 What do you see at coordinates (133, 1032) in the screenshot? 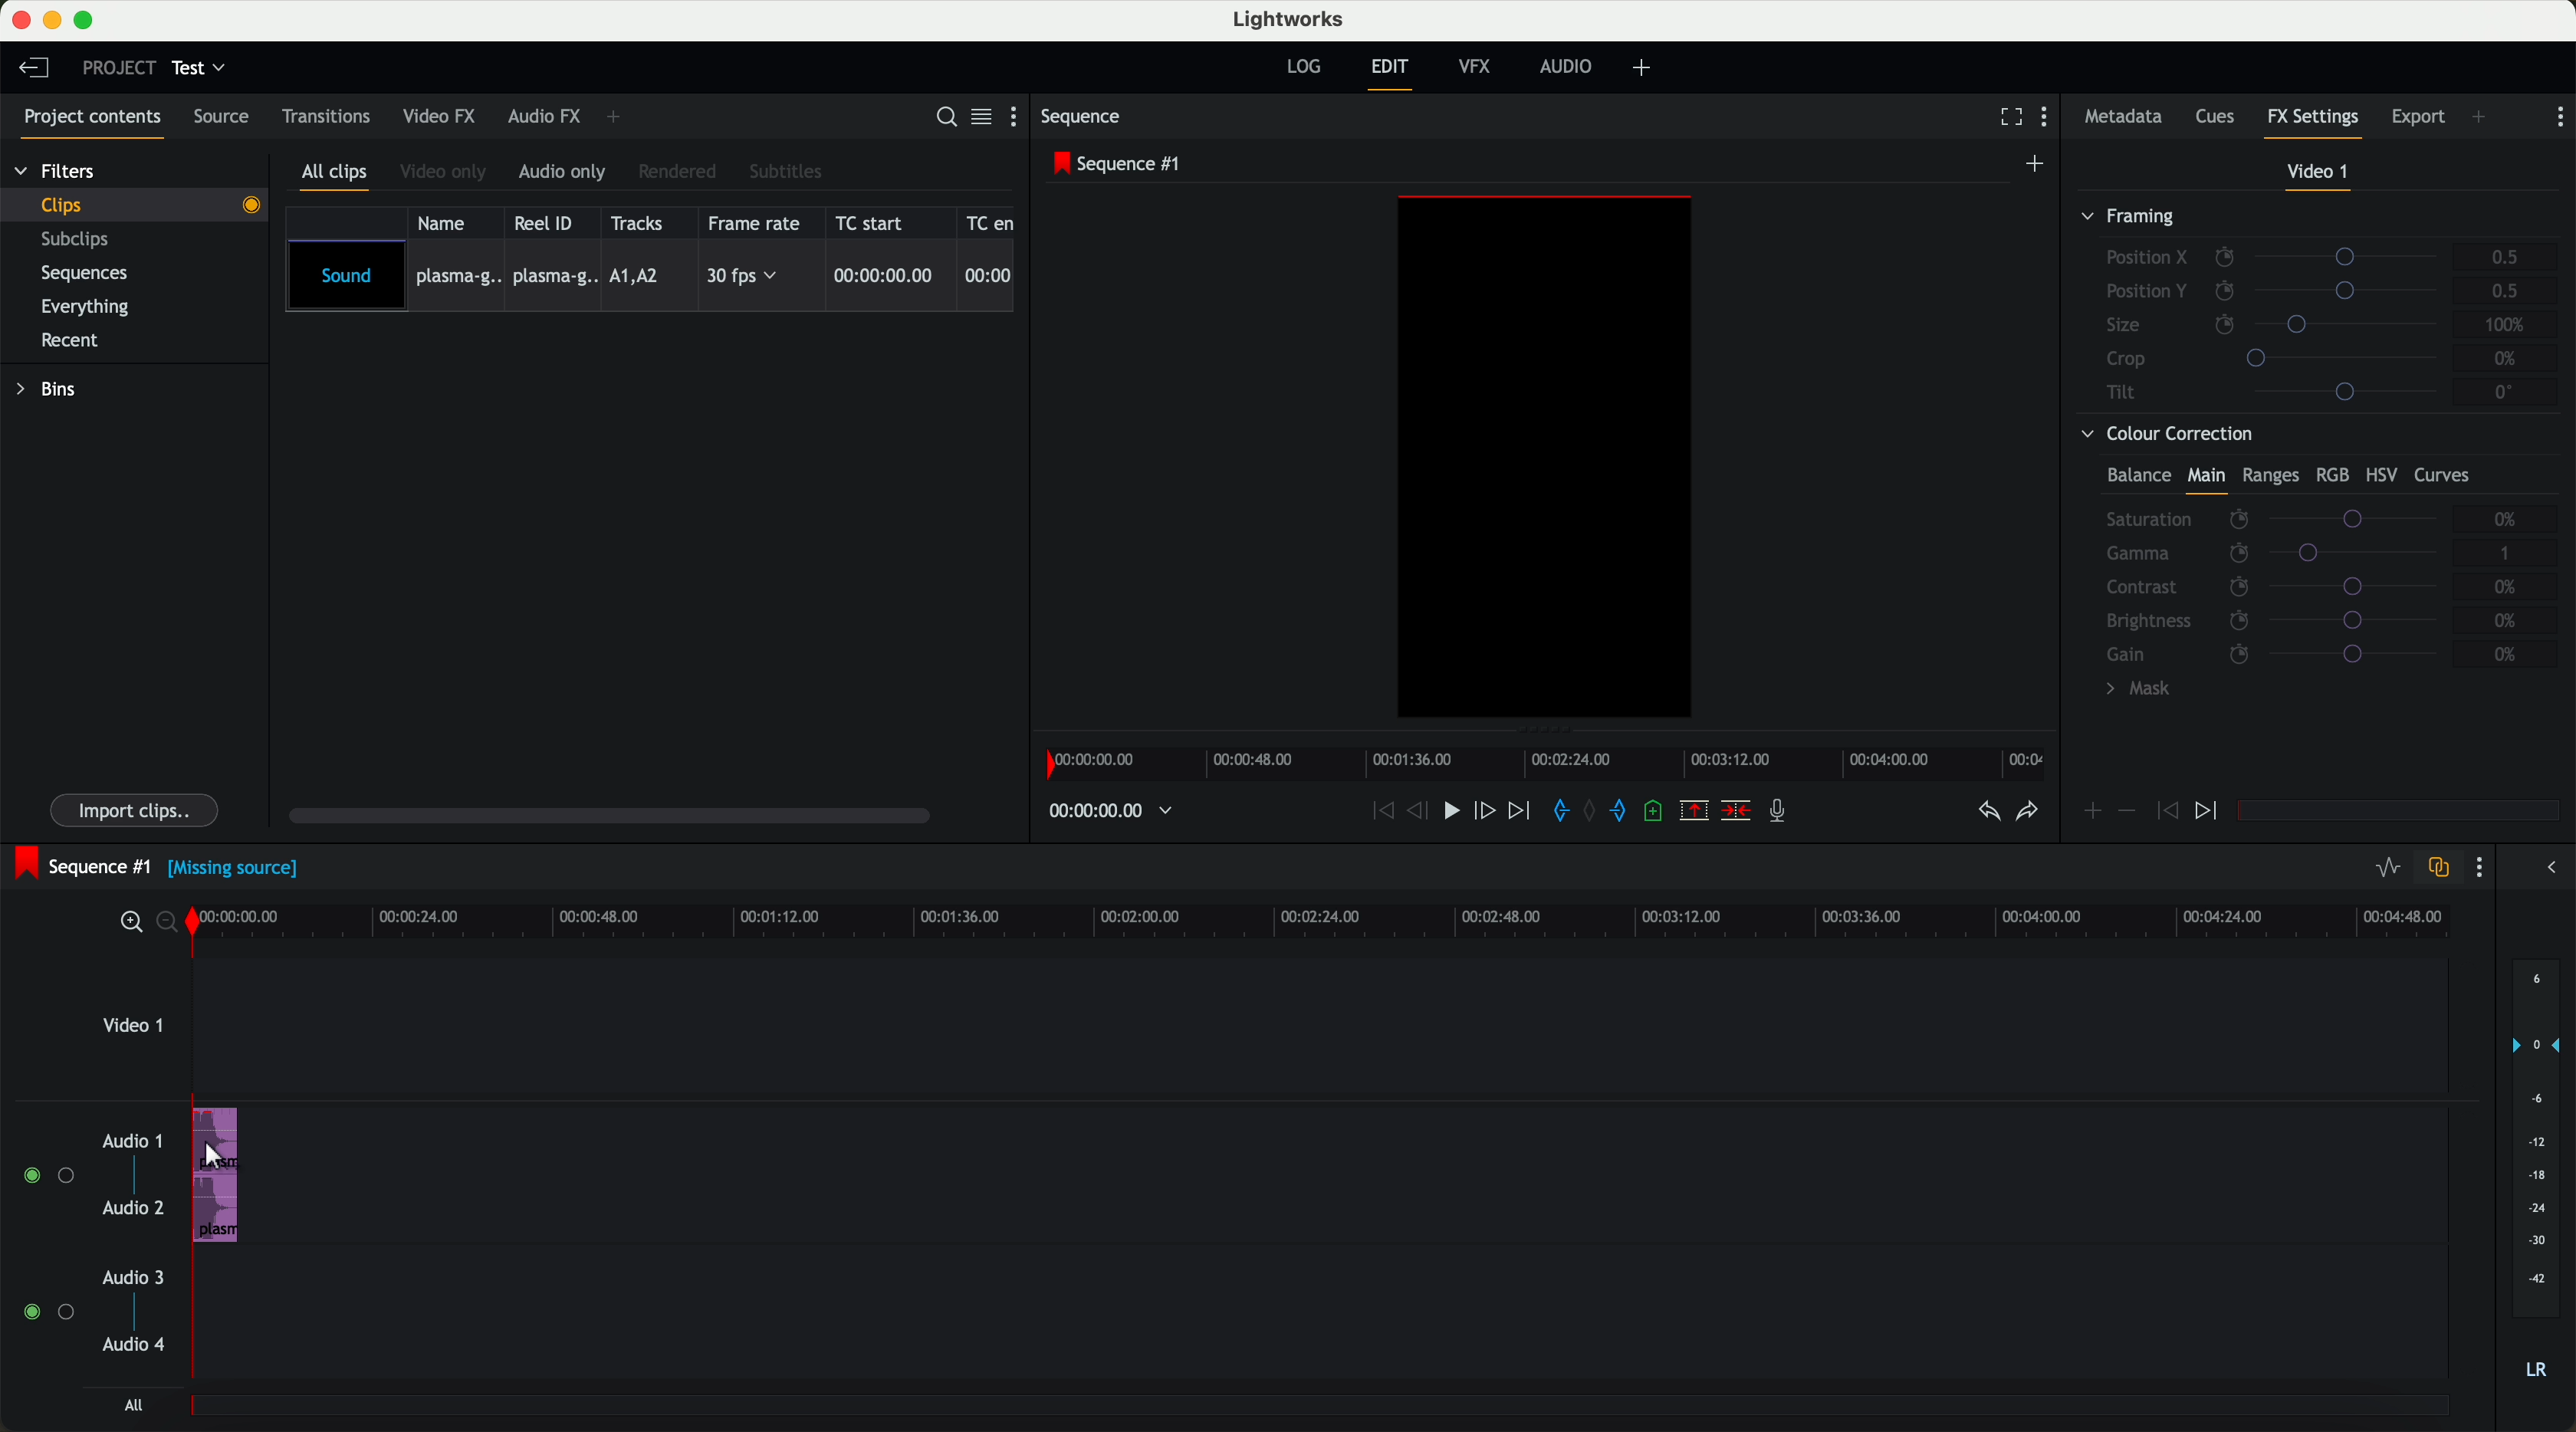
I see `video 1` at bounding box center [133, 1032].